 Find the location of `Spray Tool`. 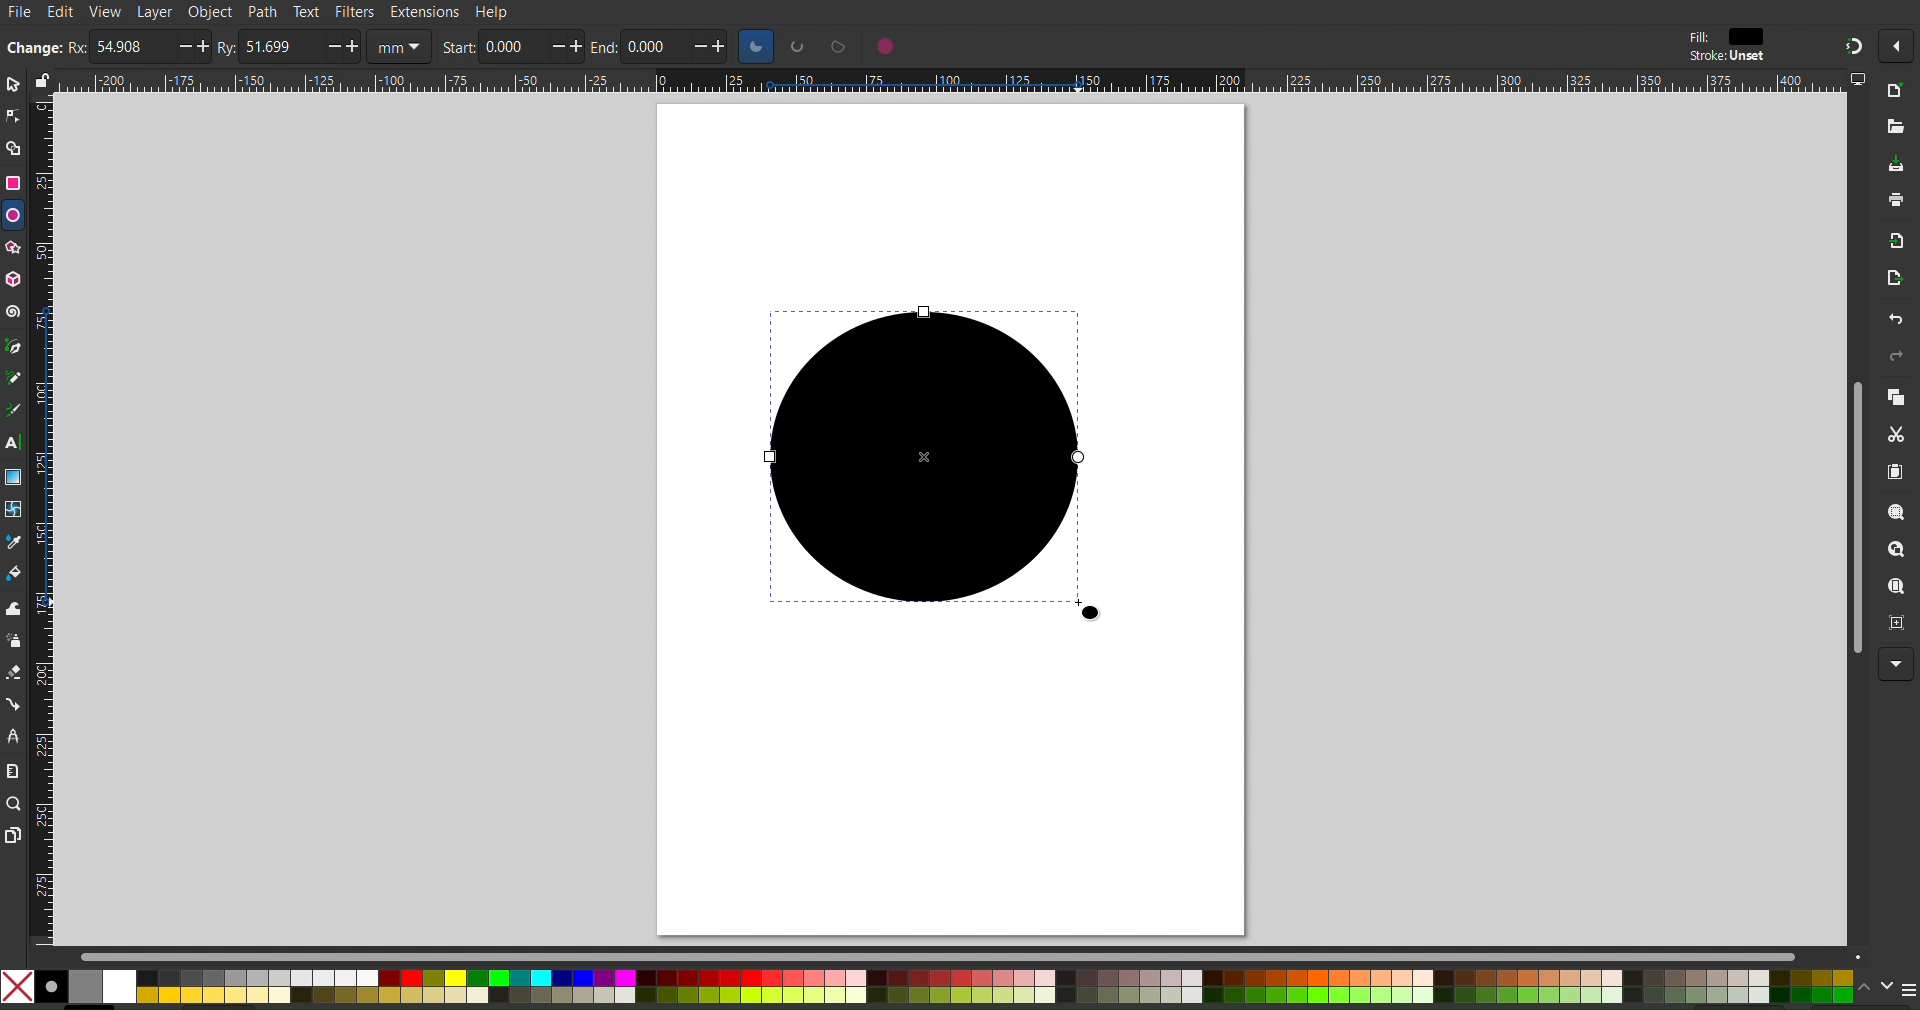

Spray Tool is located at coordinates (13, 675).